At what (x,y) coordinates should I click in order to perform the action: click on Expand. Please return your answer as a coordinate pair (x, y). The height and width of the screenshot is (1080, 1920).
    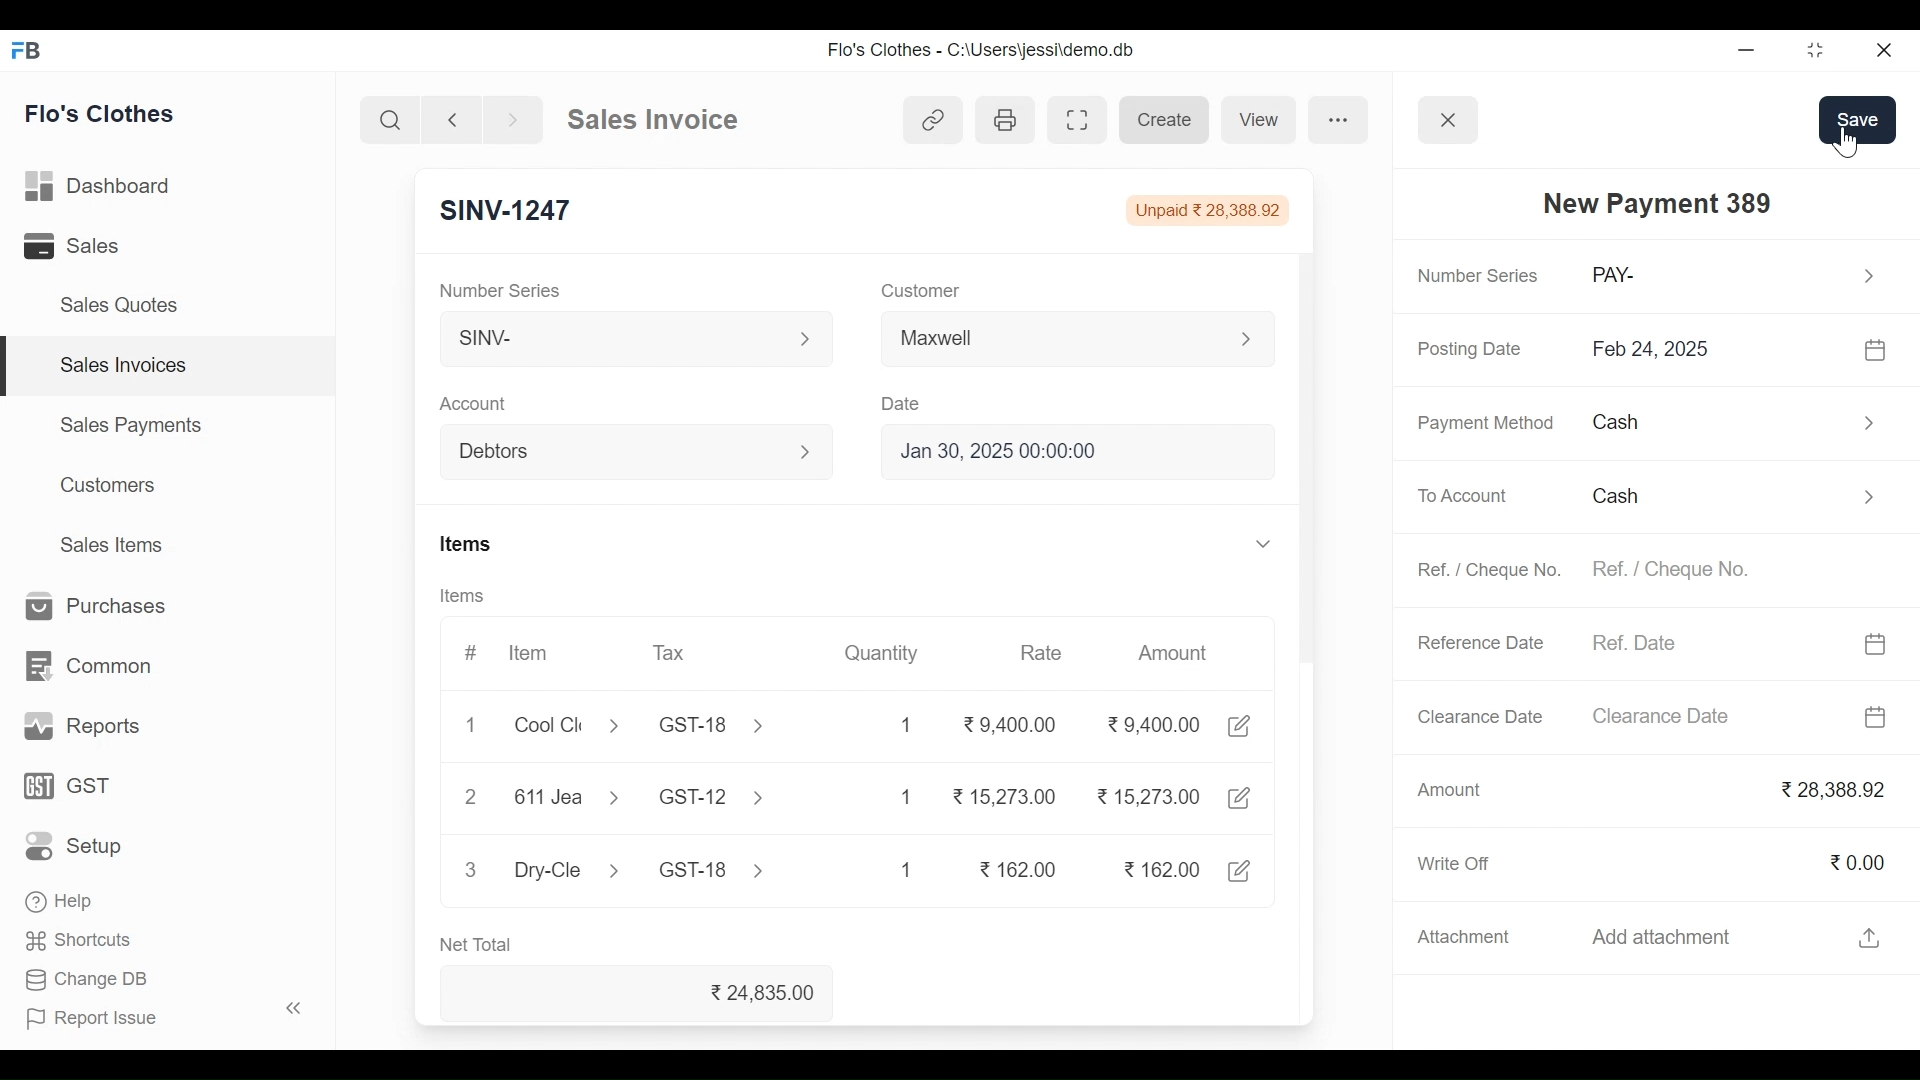
    Looking at the image, I should click on (1868, 274).